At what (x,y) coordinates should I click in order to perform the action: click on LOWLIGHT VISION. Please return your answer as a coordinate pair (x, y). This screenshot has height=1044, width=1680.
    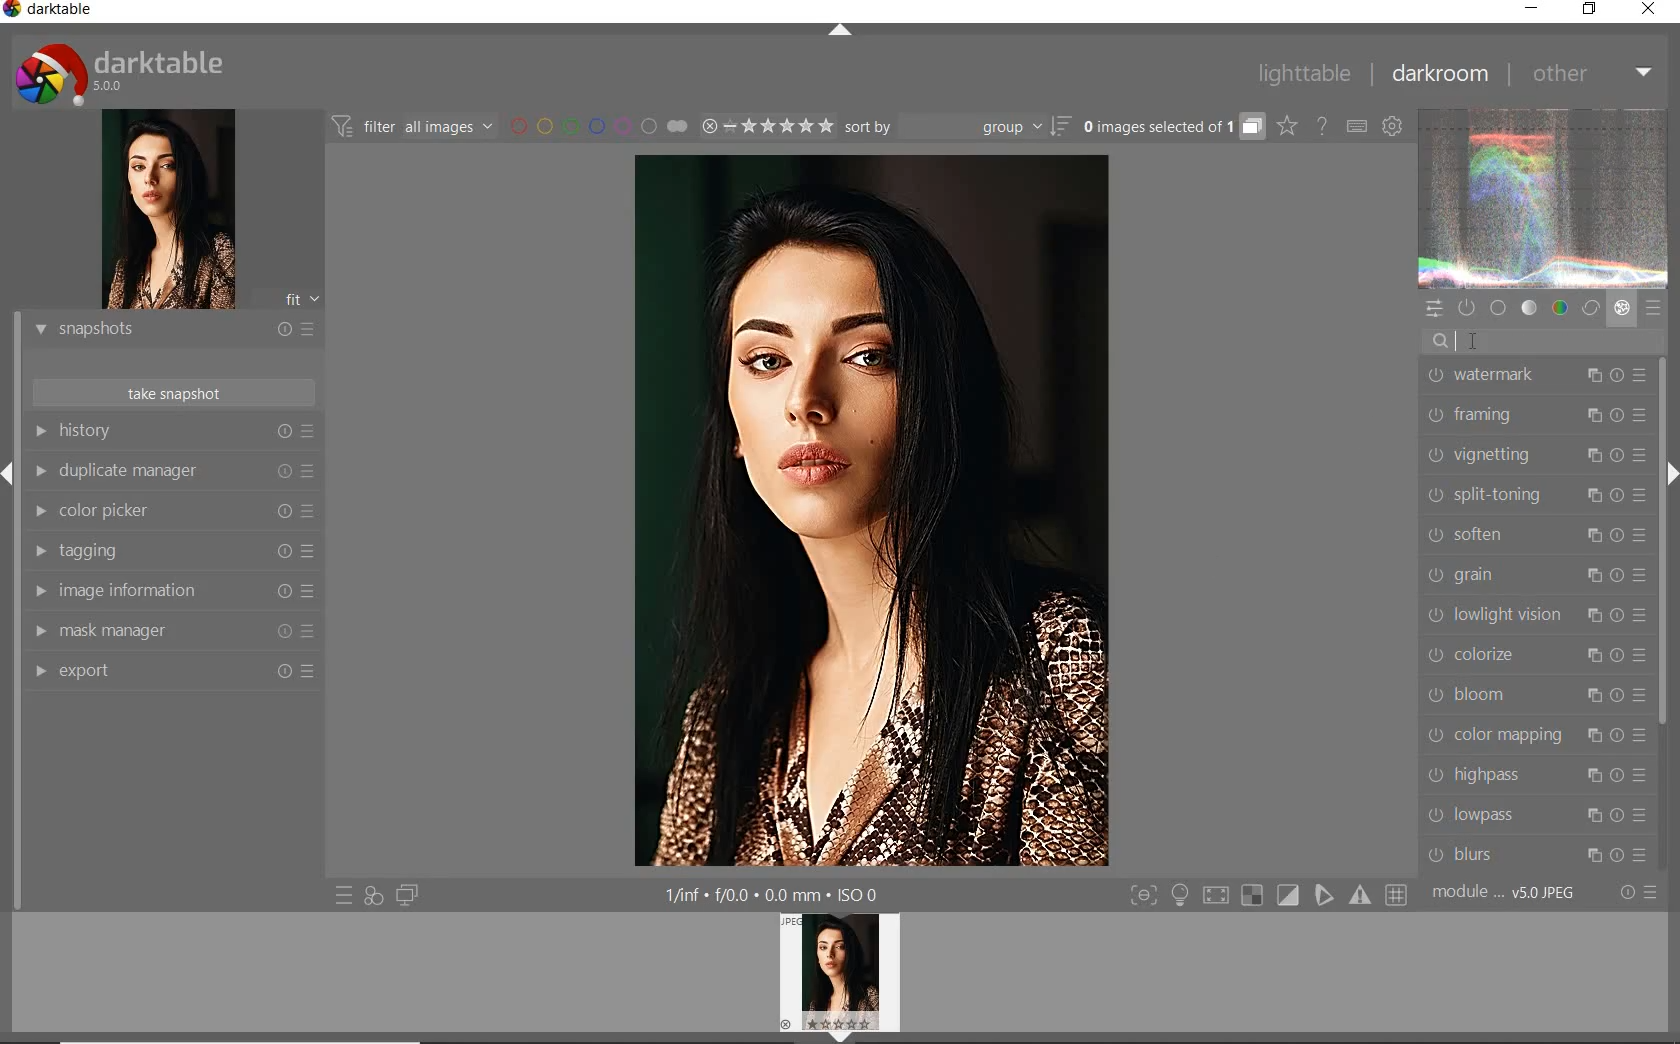
    Looking at the image, I should click on (1531, 615).